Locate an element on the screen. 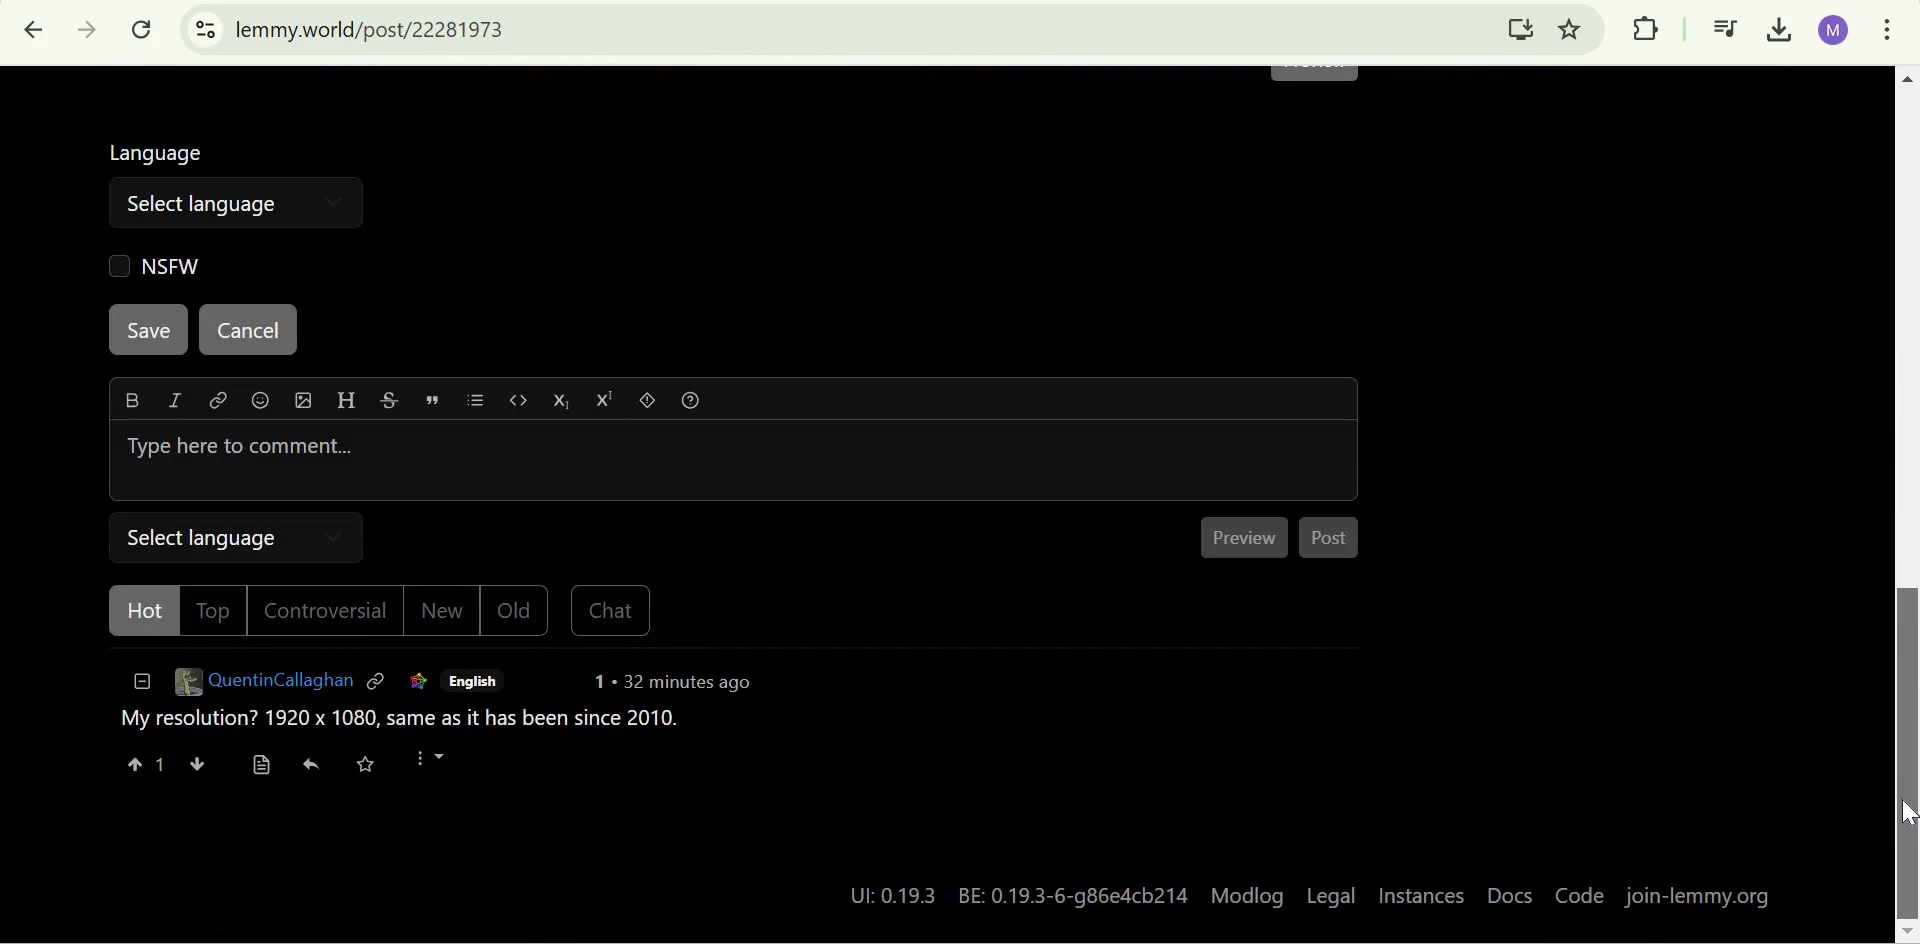 The image size is (1920, 944). downvote is located at coordinates (196, 766).